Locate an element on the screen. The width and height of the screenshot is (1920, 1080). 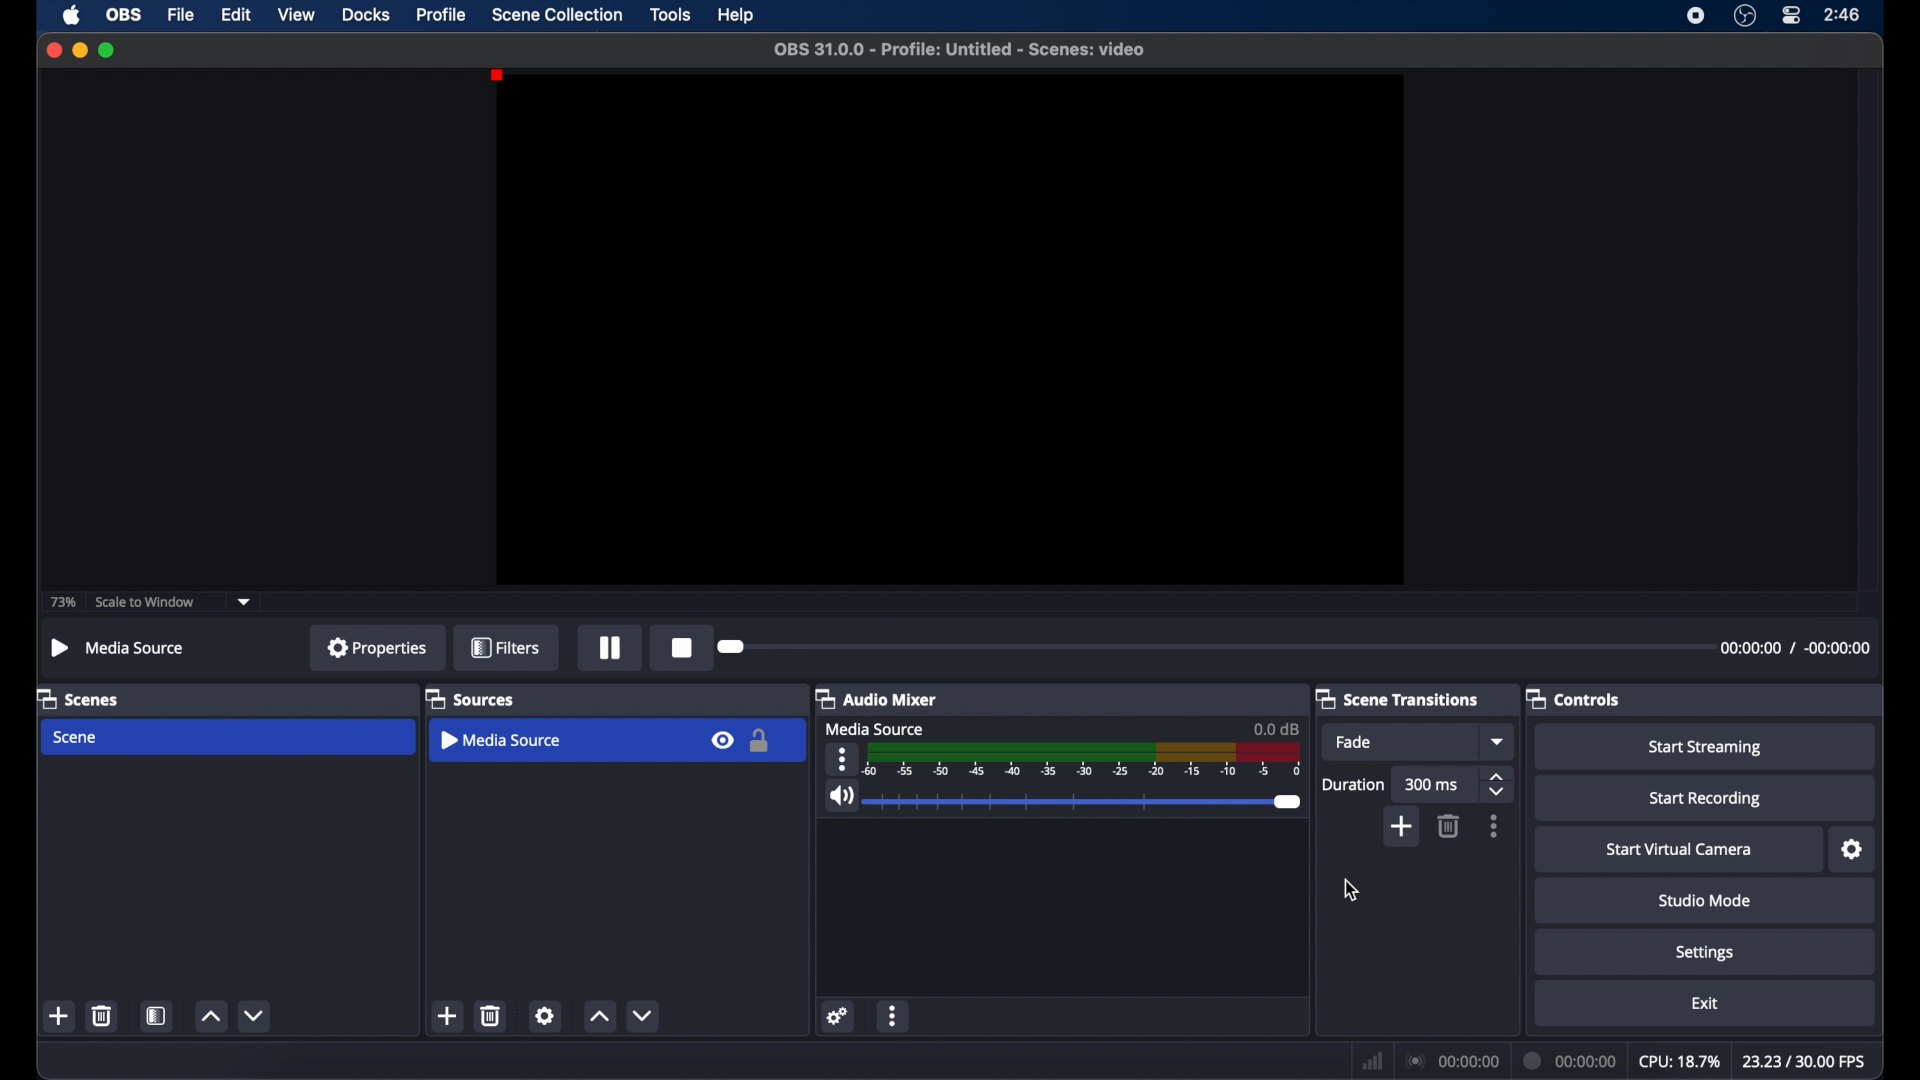
settings is located at coordinates (1705, 952).